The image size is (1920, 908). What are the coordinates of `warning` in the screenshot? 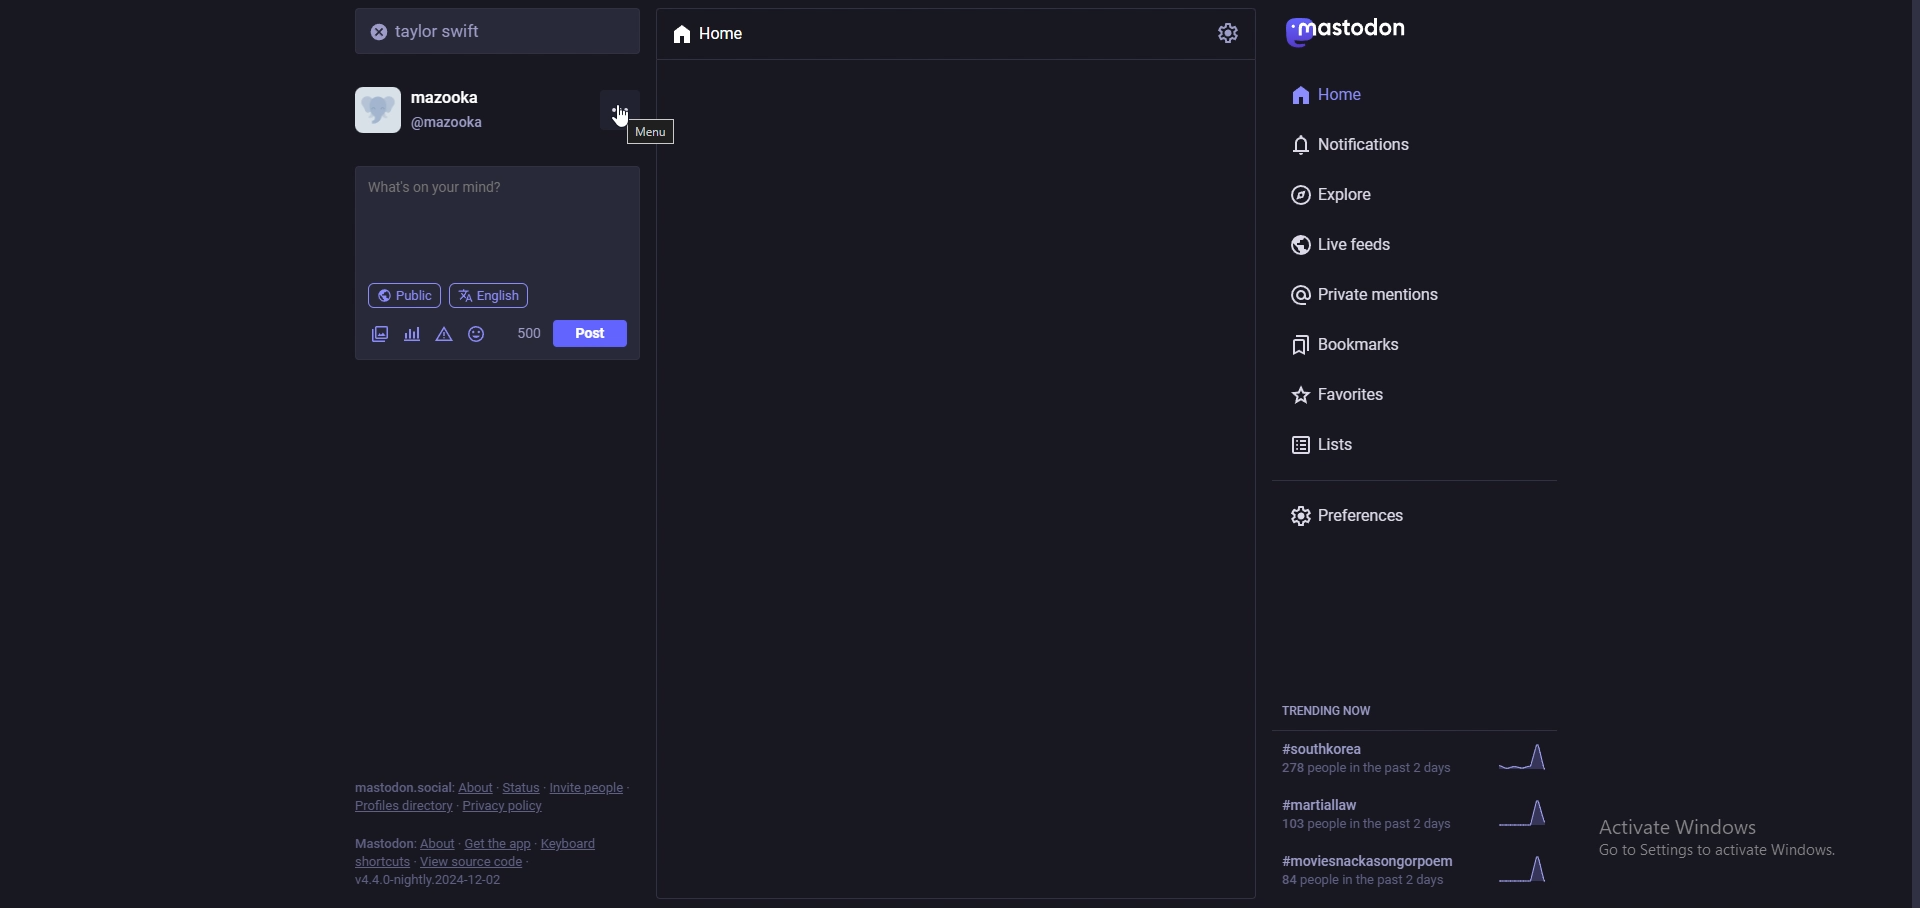 It's located at (445, 334).